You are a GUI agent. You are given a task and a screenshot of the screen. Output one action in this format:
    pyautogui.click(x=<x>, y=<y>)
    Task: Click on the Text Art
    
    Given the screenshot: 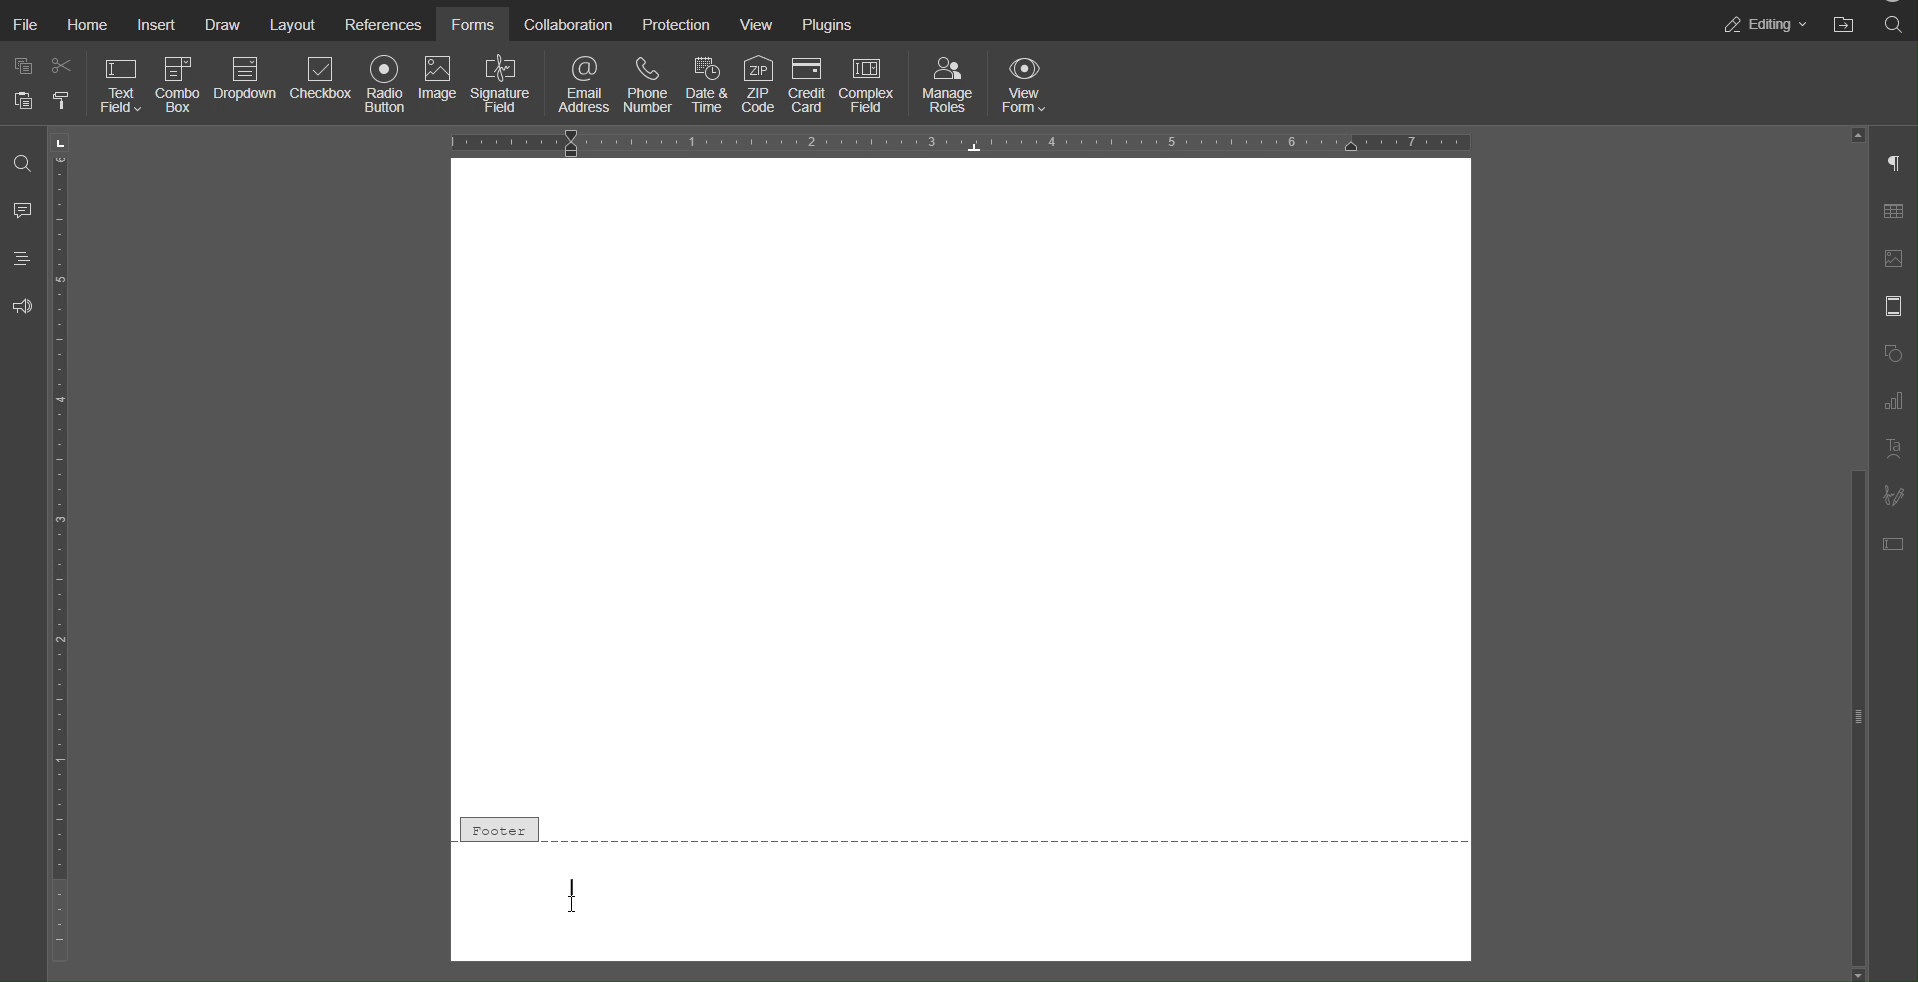 What is the action you would take?
    pyautogui.click(x=1893, y=451)
    